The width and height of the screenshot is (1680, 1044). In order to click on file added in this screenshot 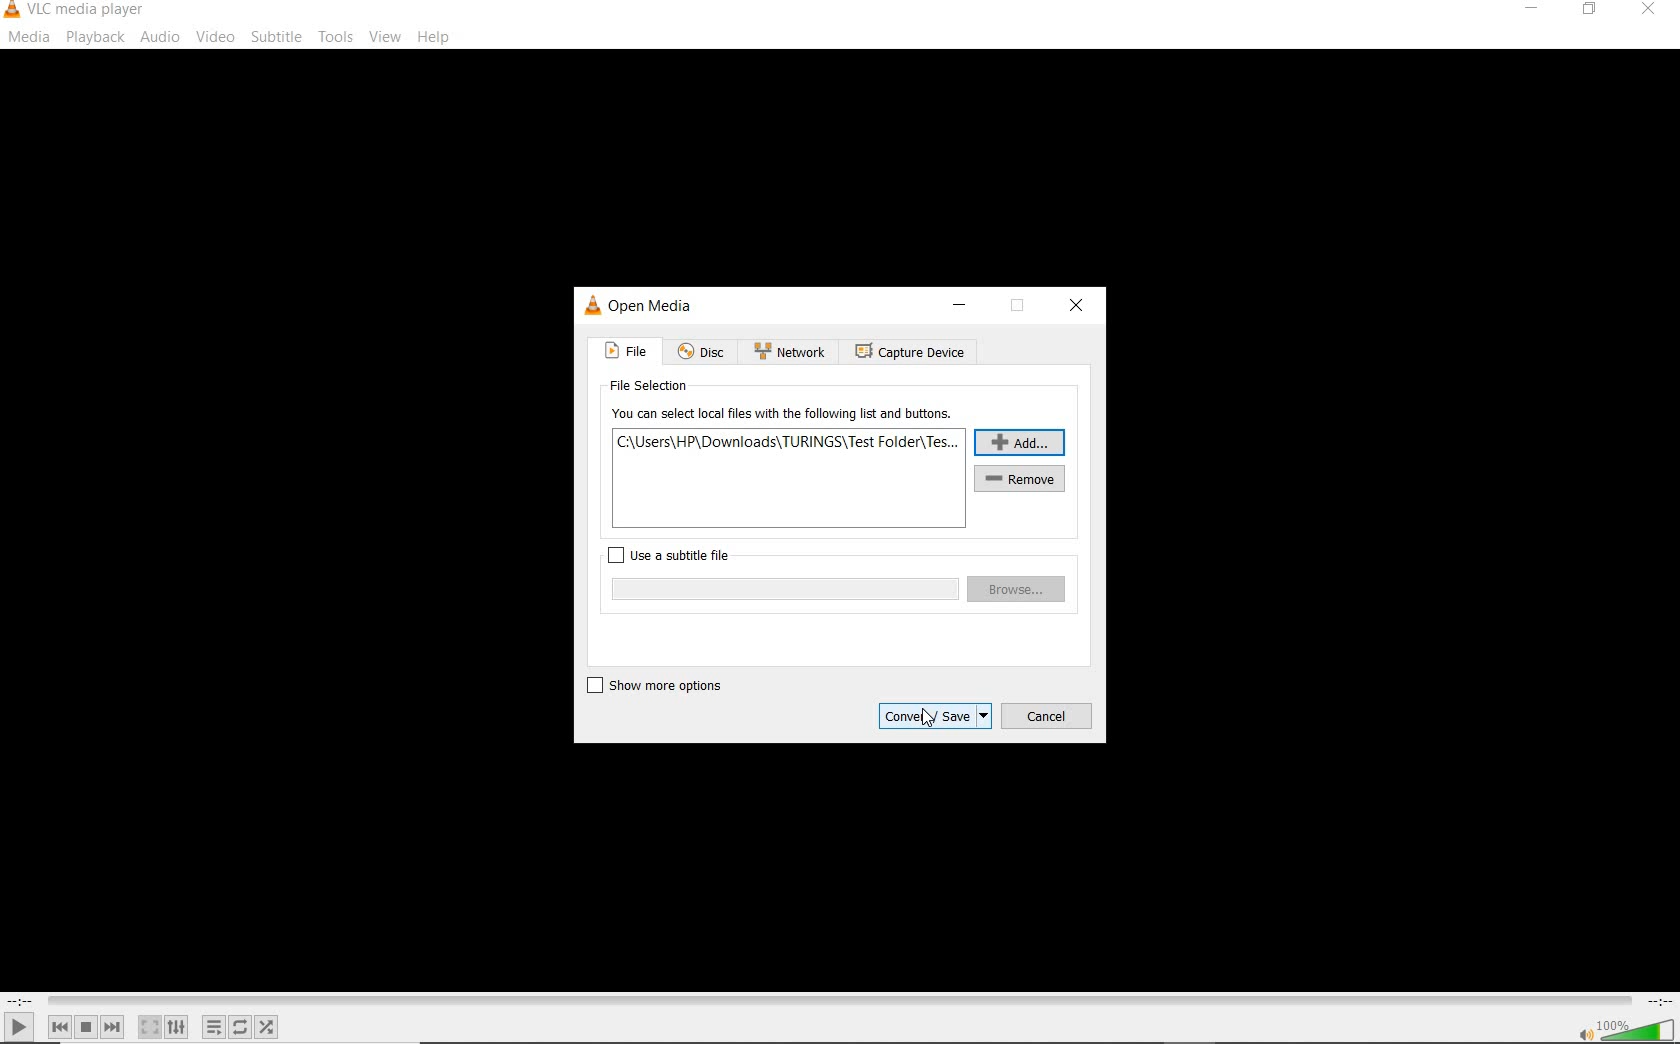, I will do `click(789, 441)`.